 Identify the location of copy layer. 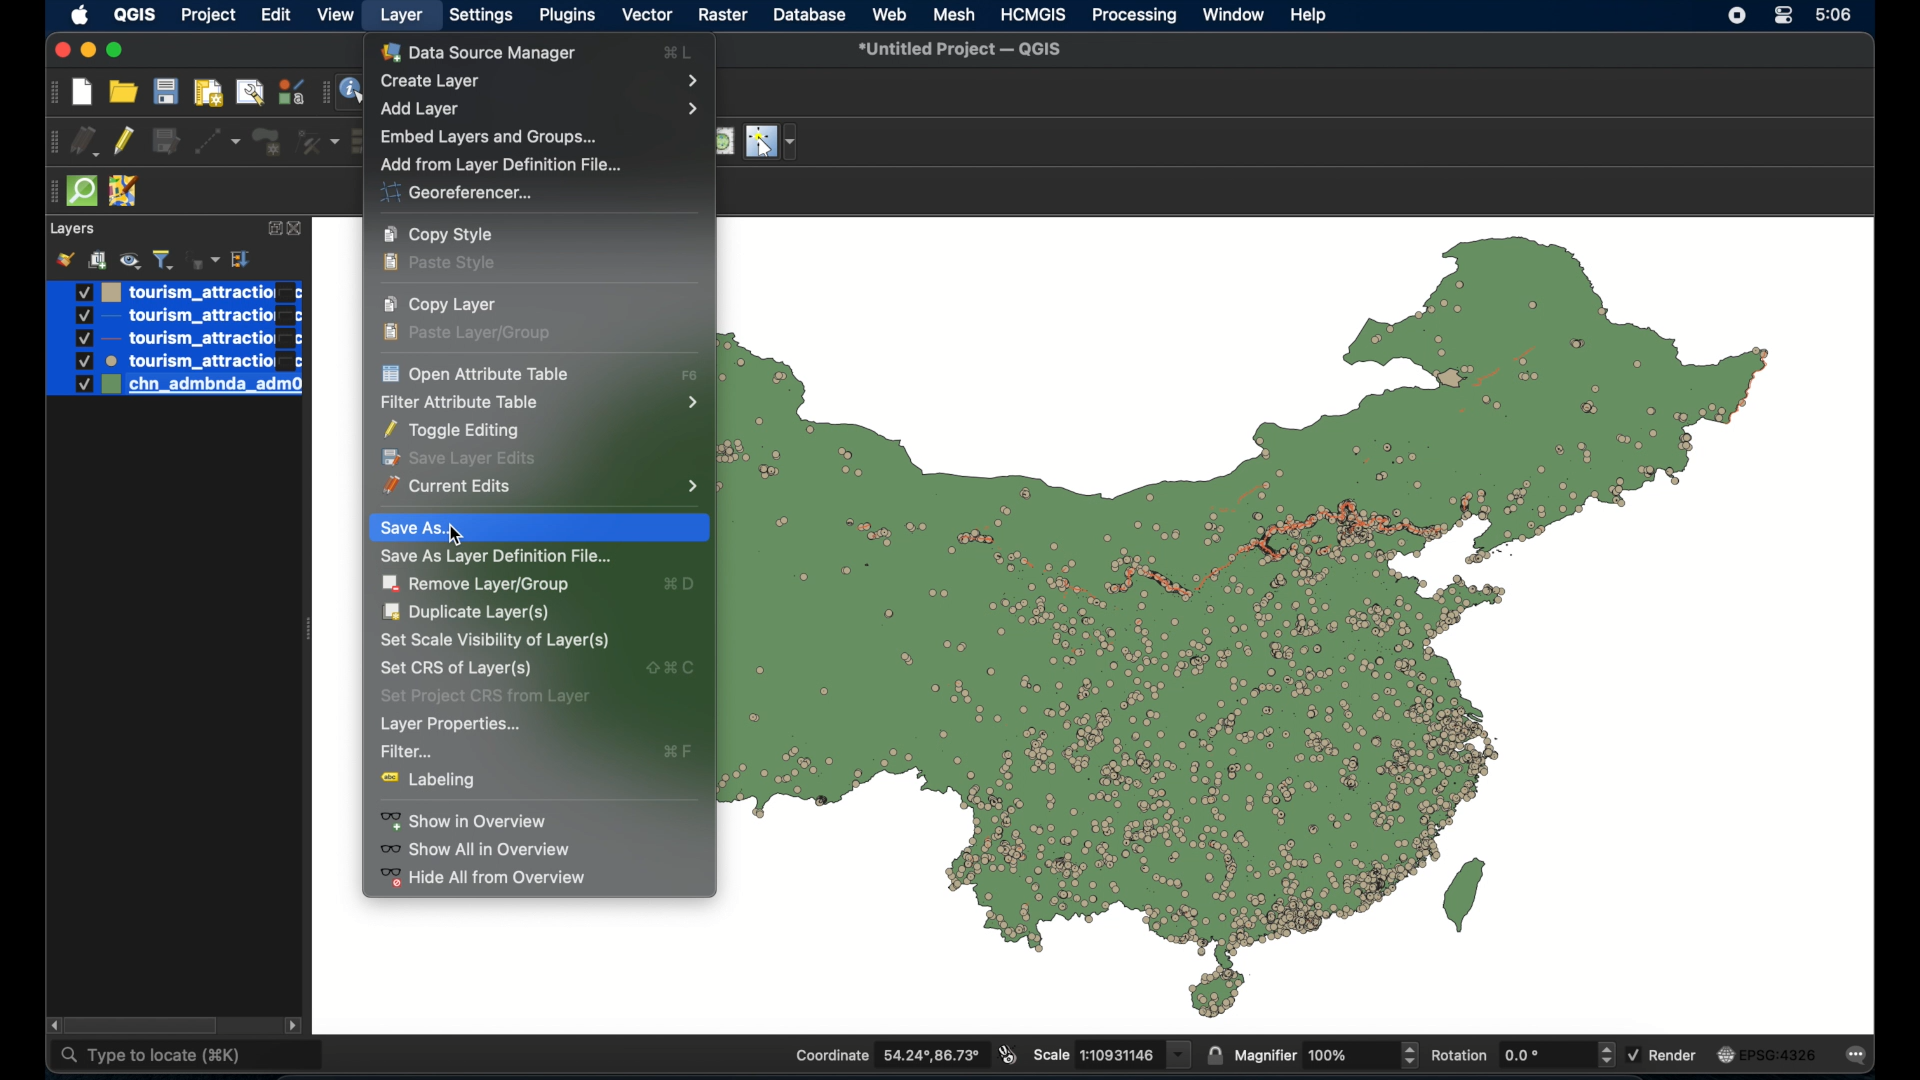
(441, 303).